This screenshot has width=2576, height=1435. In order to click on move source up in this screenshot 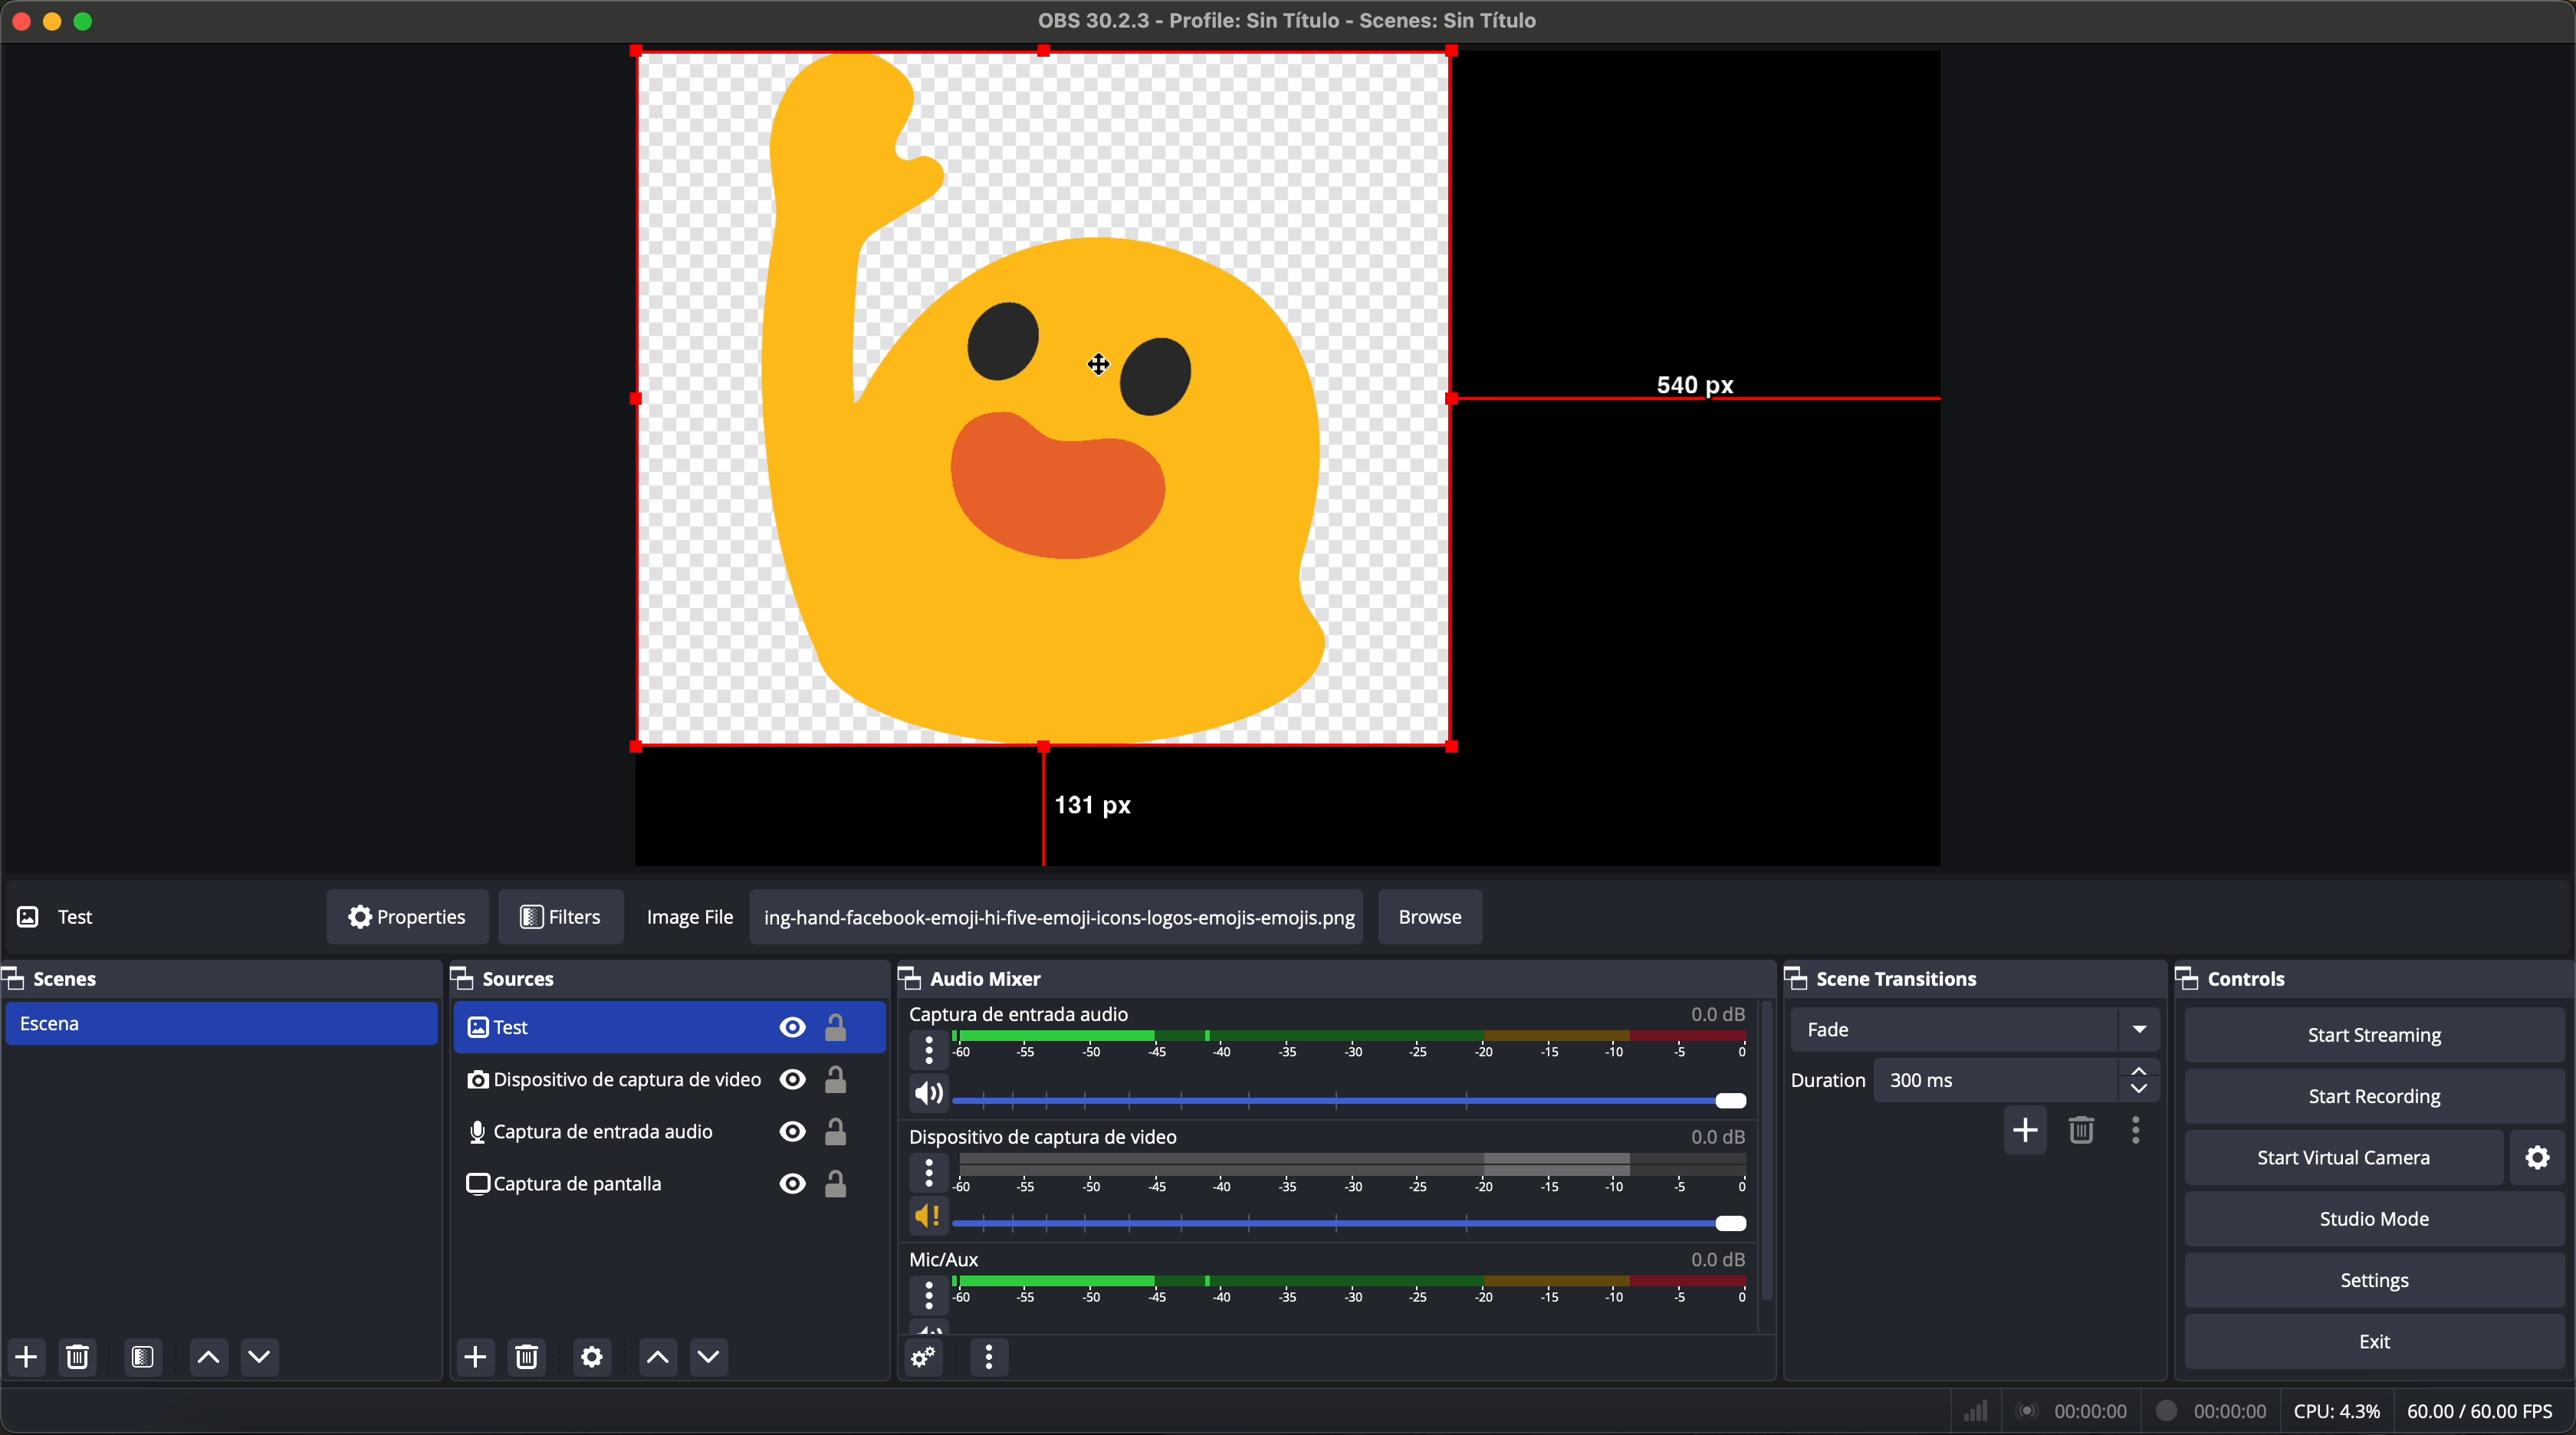, I will do `click(657, 1358)`.